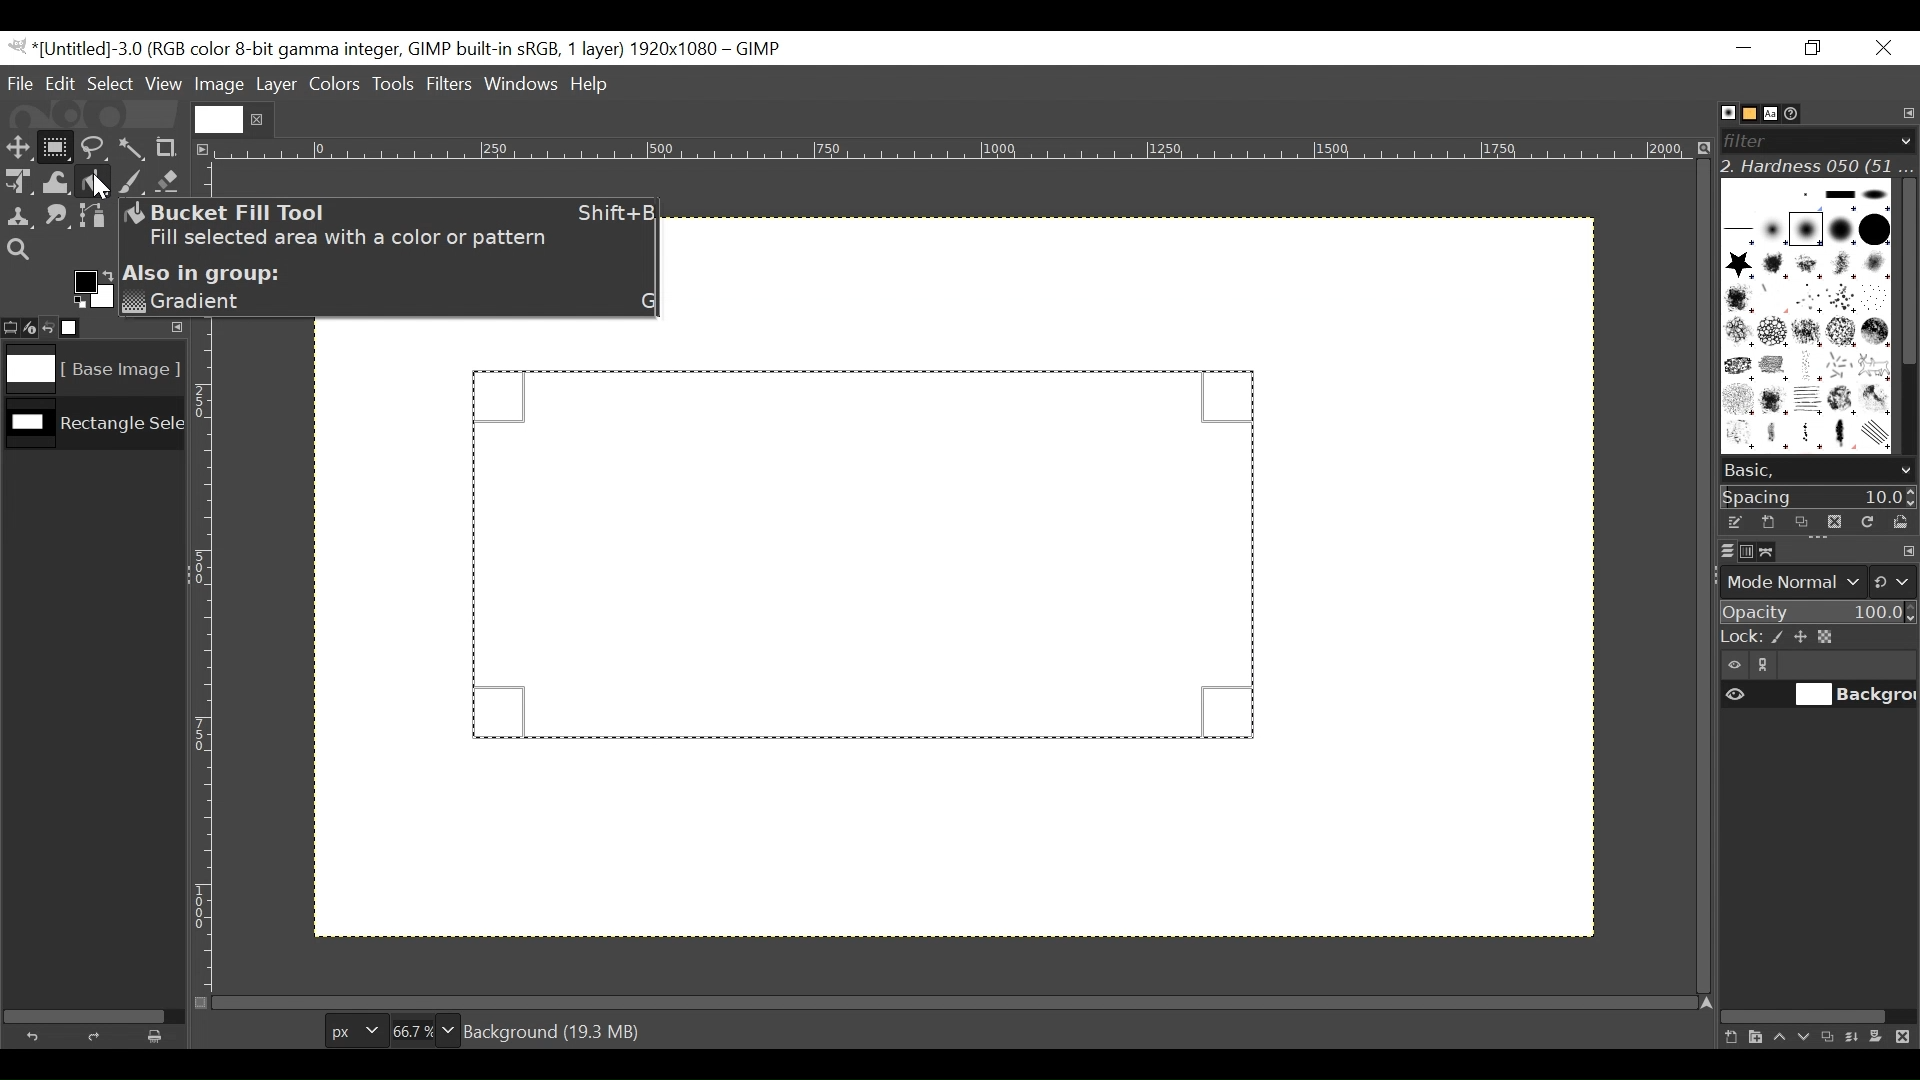 This screenshot has width=1920, height=1080. What do you see at coordinates (1905, 471) in the screenshot?
I see `scroll down` at bounding box center [1905, 471].